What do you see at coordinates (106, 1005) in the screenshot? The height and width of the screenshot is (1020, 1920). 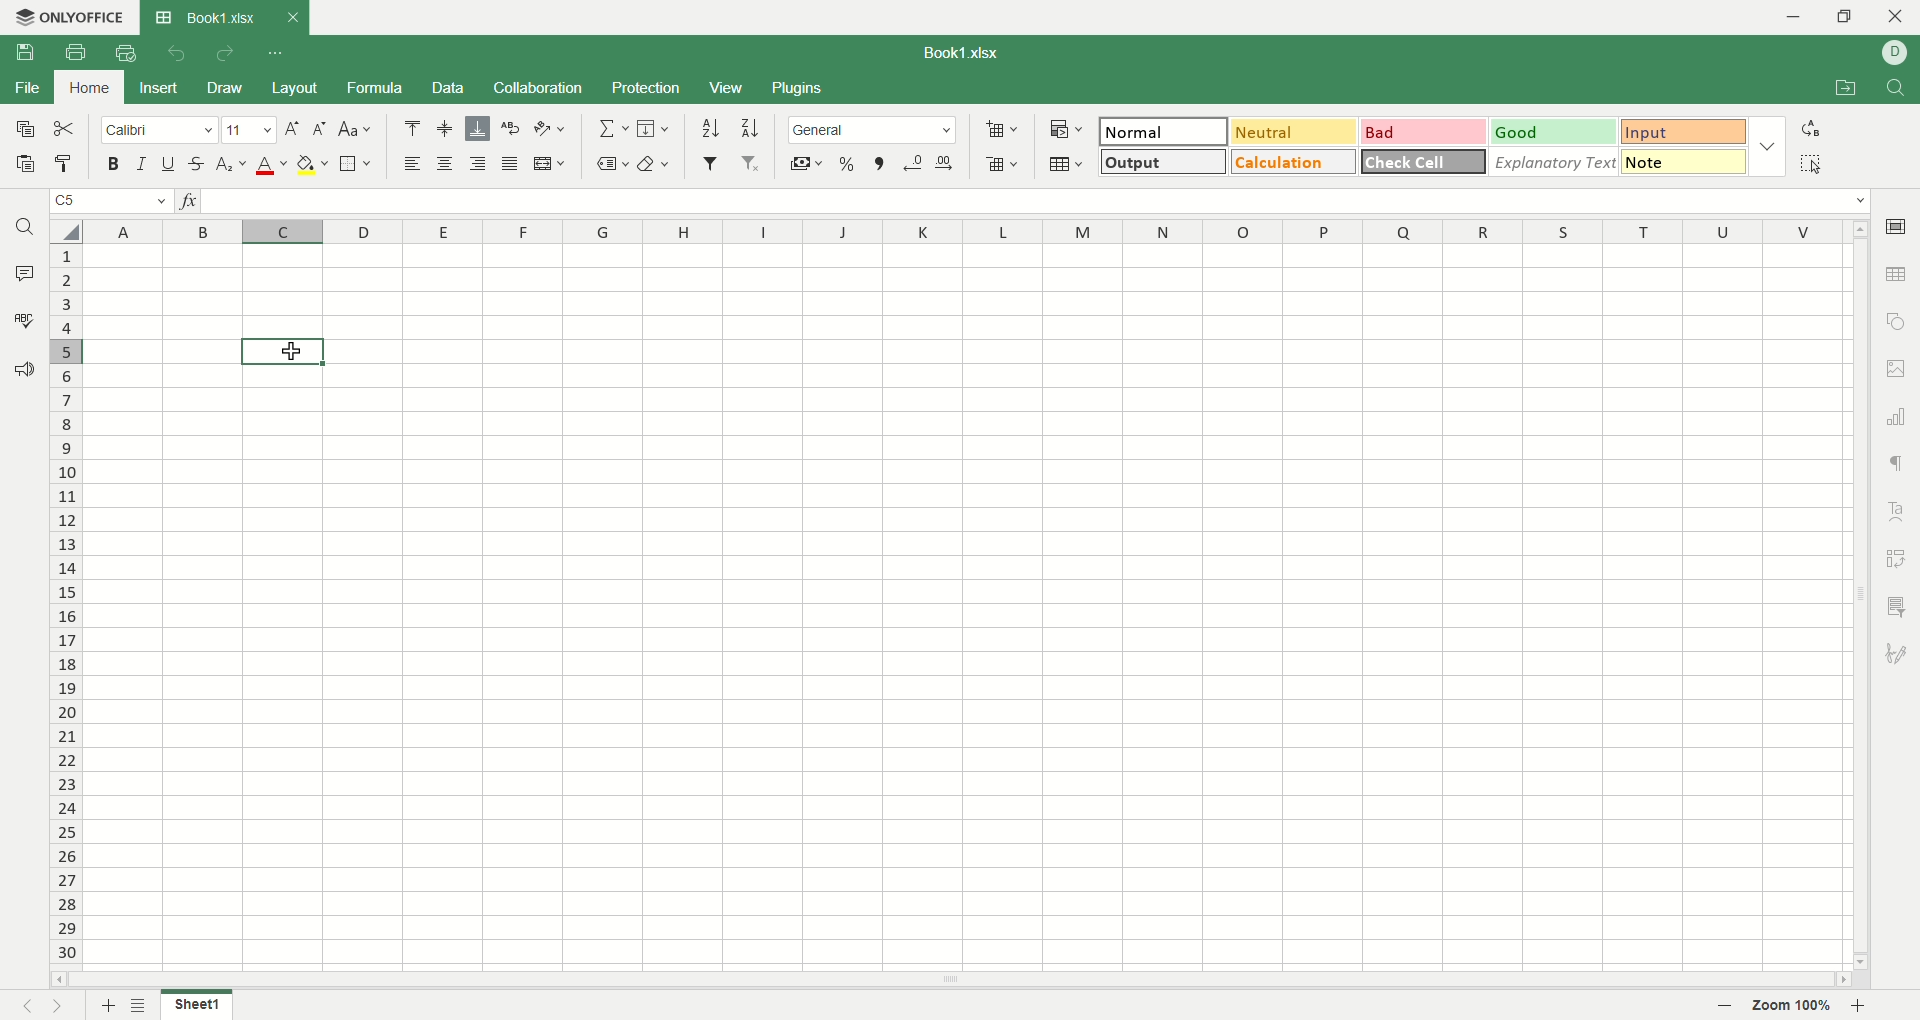 I see `add` at bounding box center [106, 1005].